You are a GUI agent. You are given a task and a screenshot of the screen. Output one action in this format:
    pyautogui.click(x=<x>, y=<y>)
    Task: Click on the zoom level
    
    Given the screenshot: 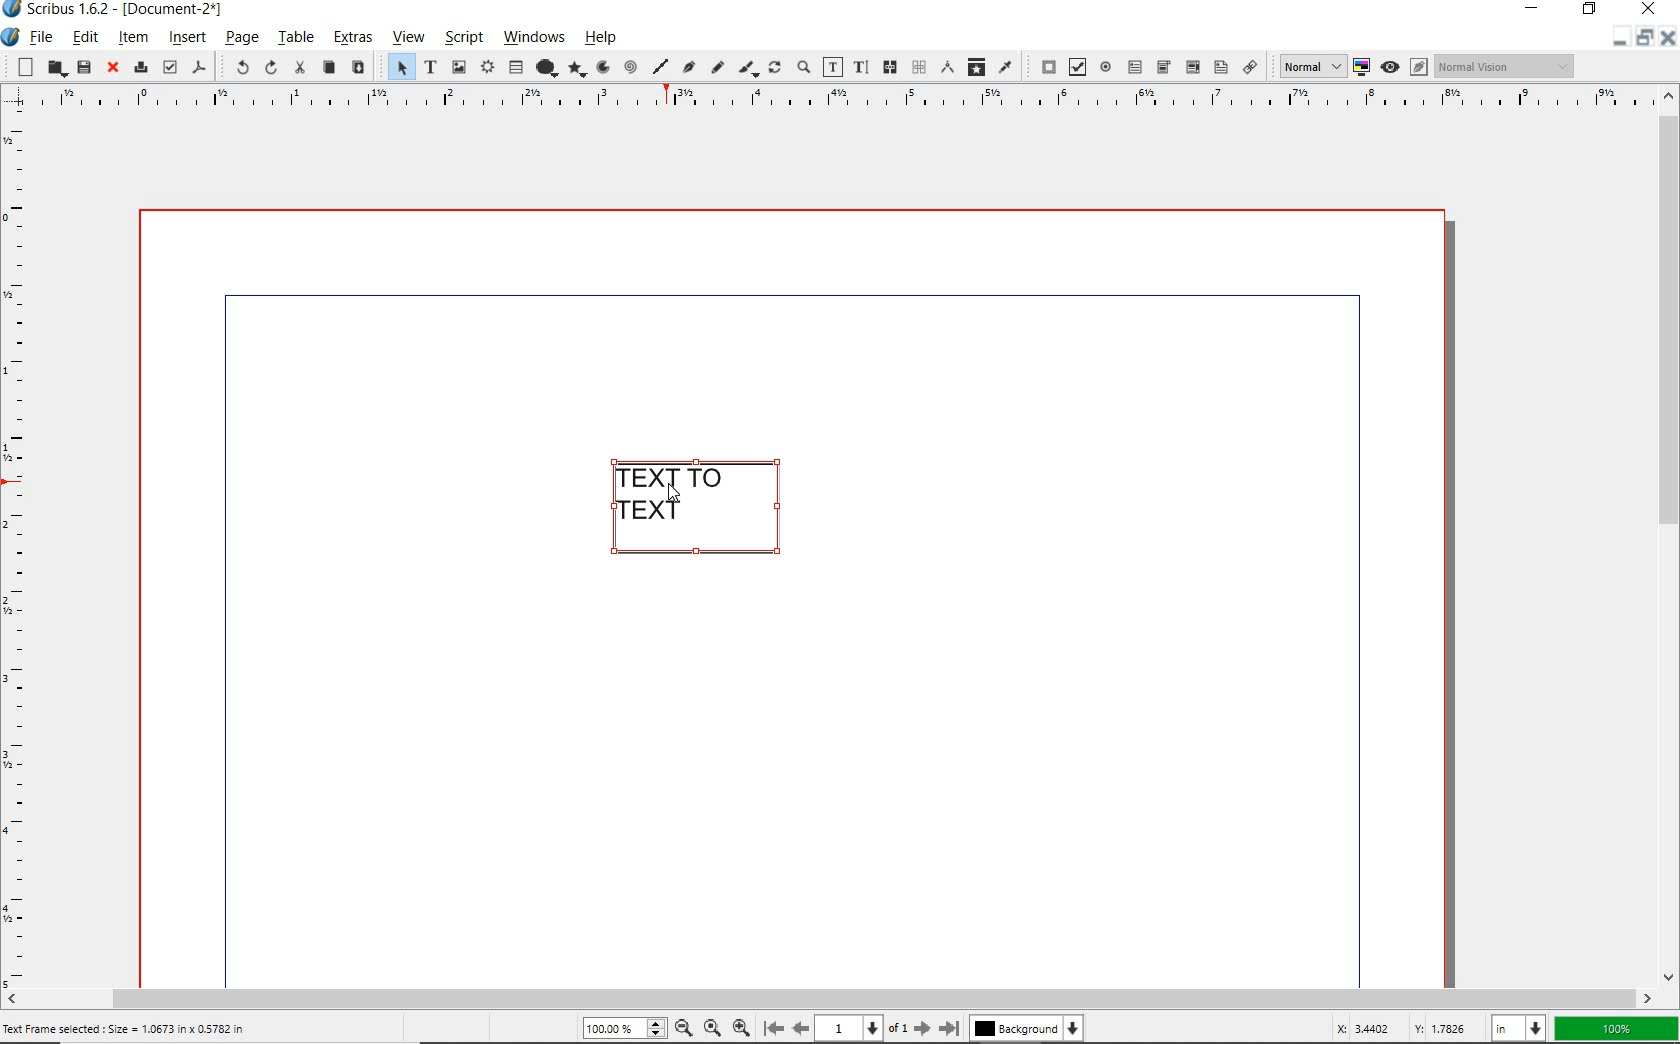 What is the action you would take?
    pyautogui.click(x=628, y=1030)
    